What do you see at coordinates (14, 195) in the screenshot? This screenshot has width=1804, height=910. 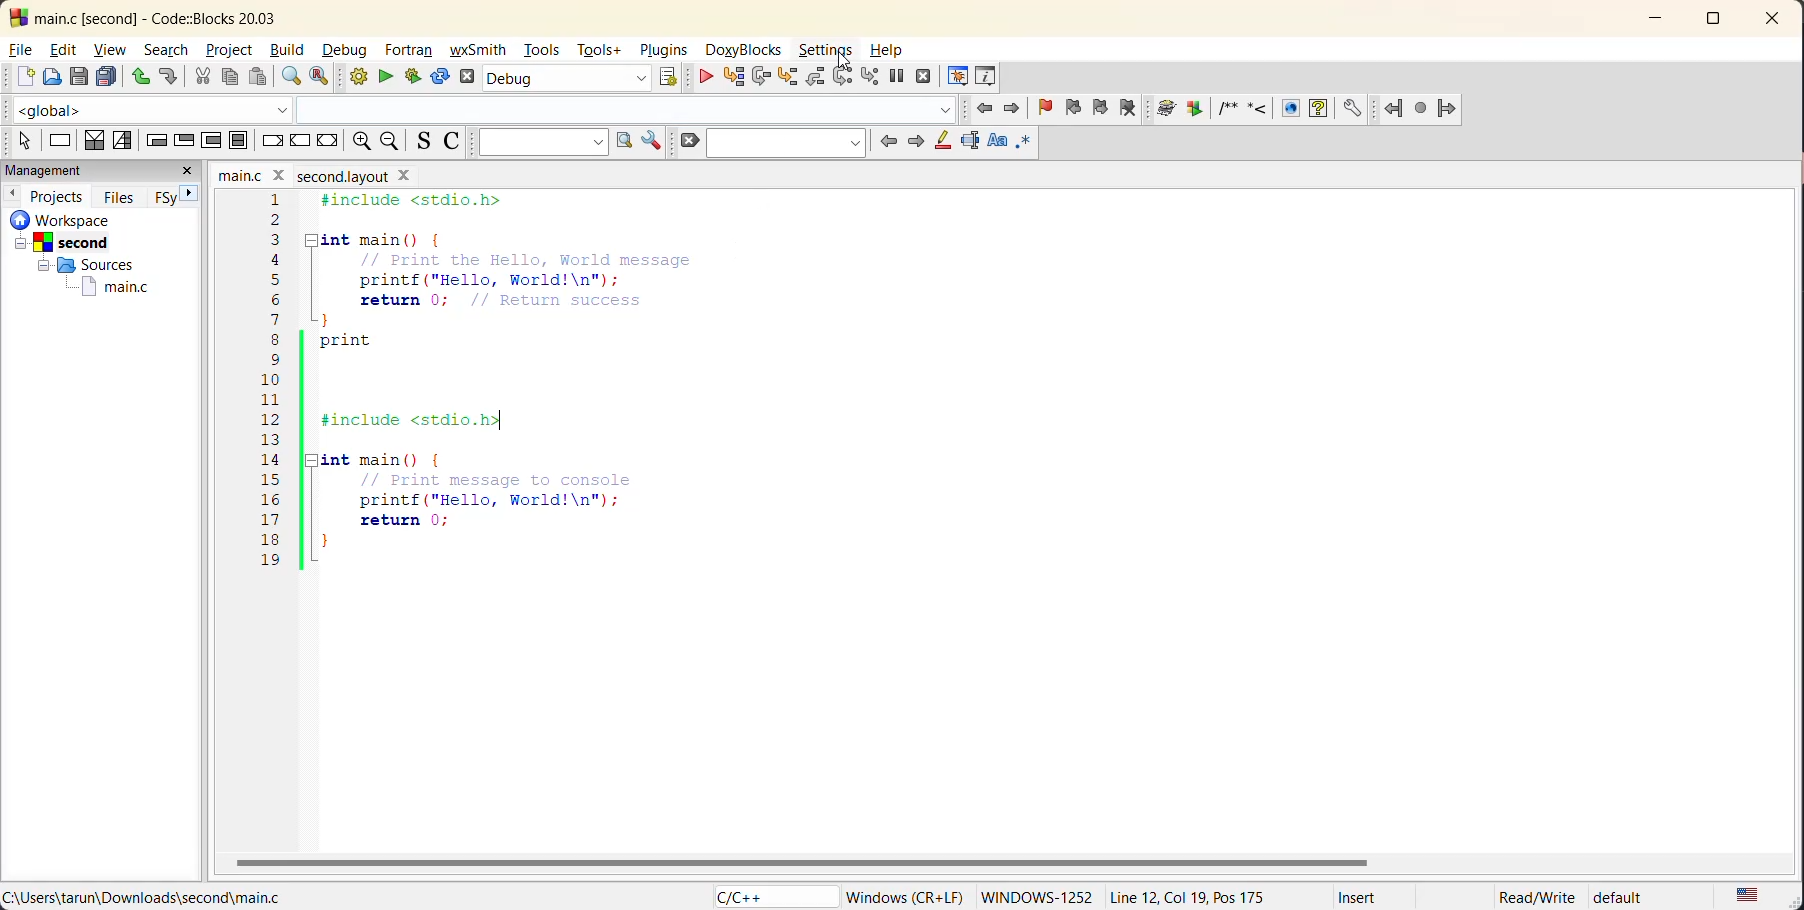 I see `previous` at bounding box center [14, 195].